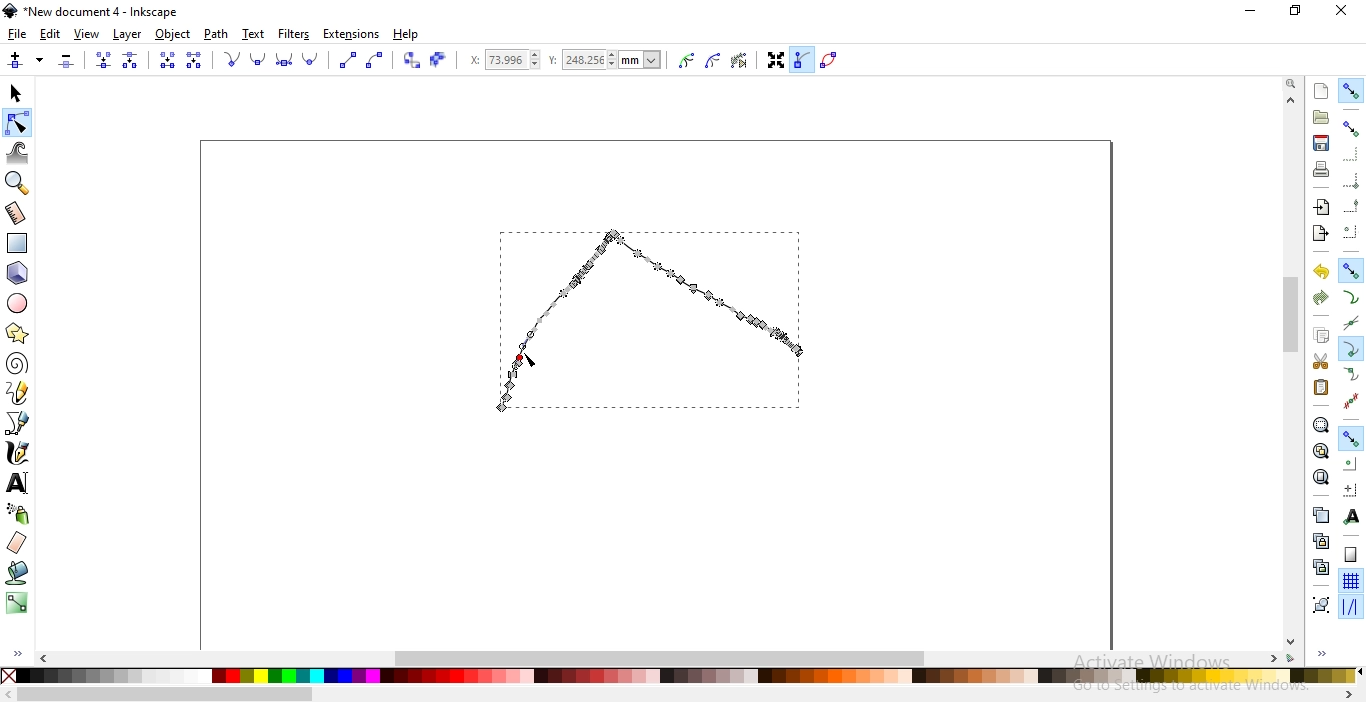 The width and height of the screenshot is (1366, 702). I want to click on duplicate selected objects, so click(1320, 514).